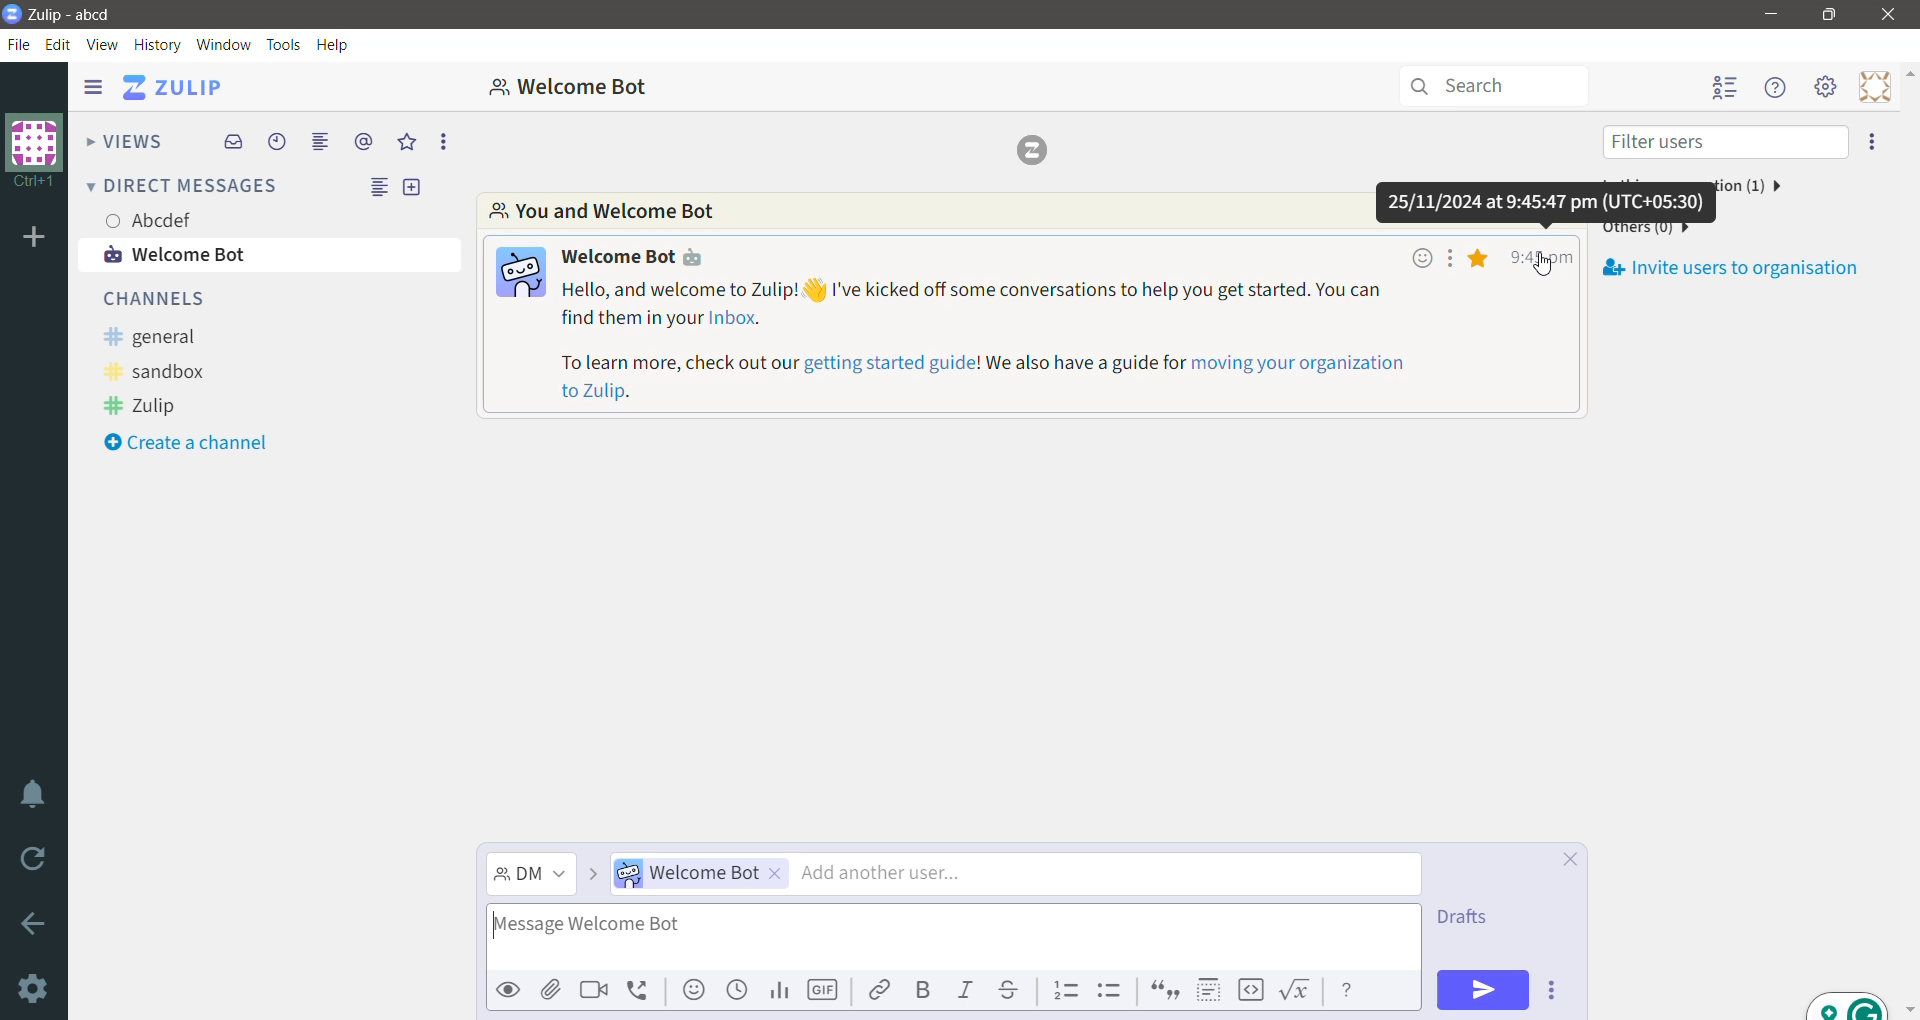 The width and height of the screenshot is (1920, 1020). I want to click on Filter users, so click(1724, 141).